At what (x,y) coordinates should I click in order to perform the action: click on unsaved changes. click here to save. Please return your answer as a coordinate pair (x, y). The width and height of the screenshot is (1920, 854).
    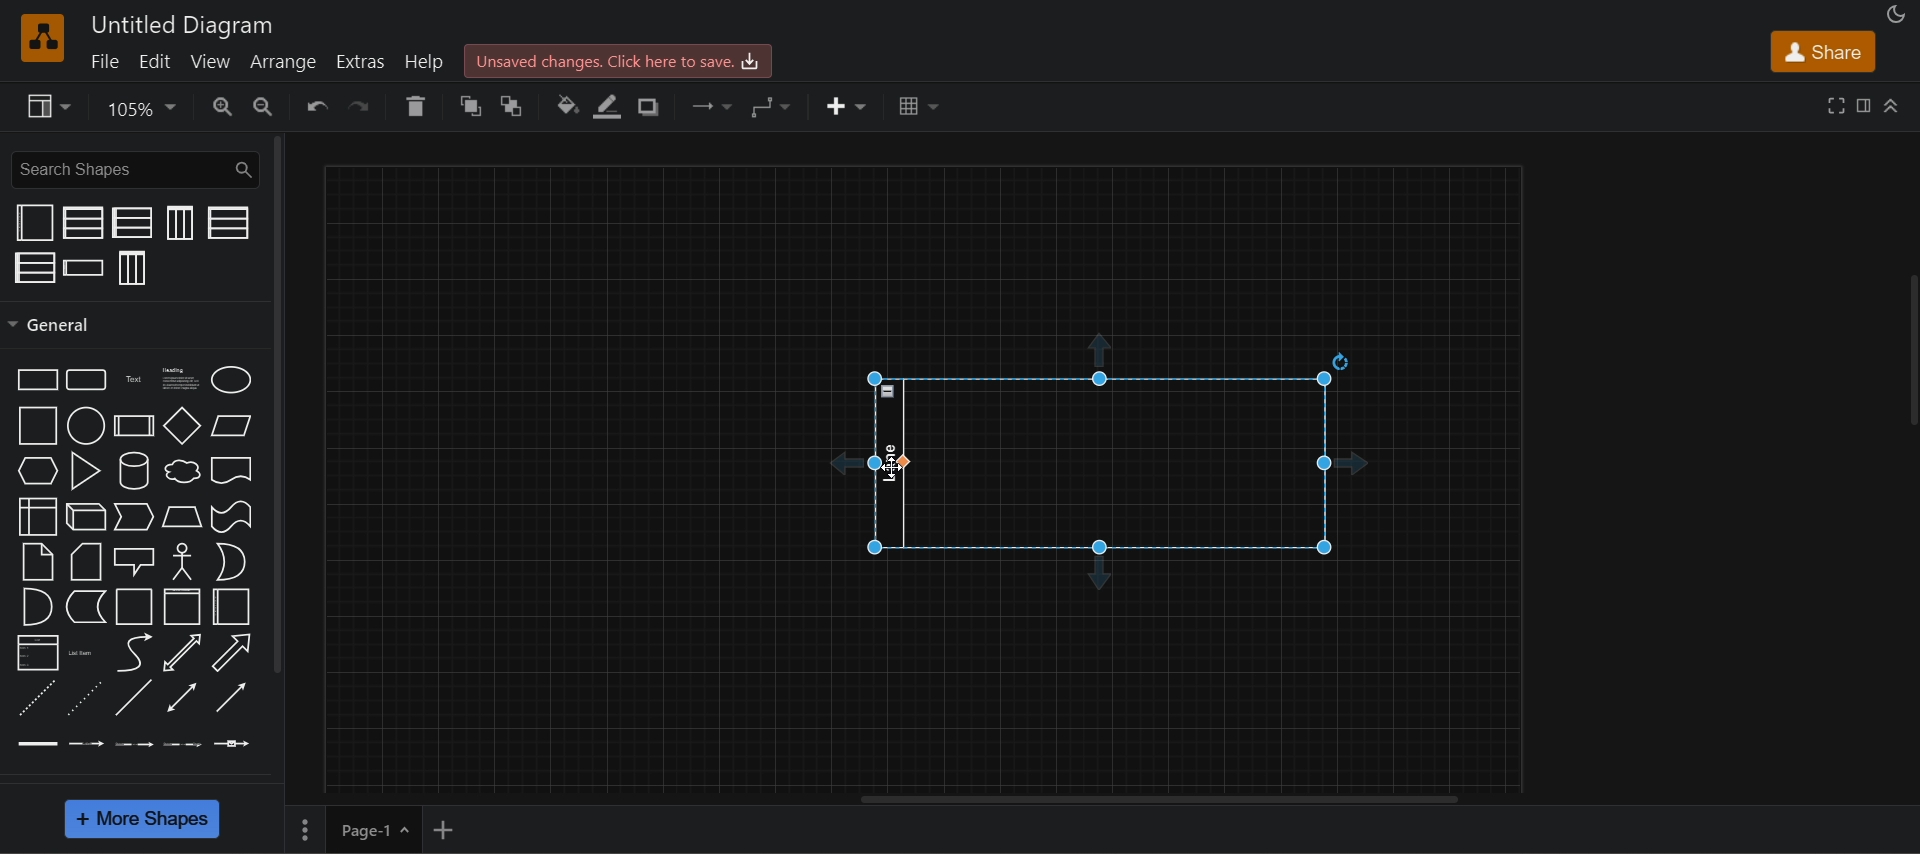
    Looking at the image, I should click on (620, 59).